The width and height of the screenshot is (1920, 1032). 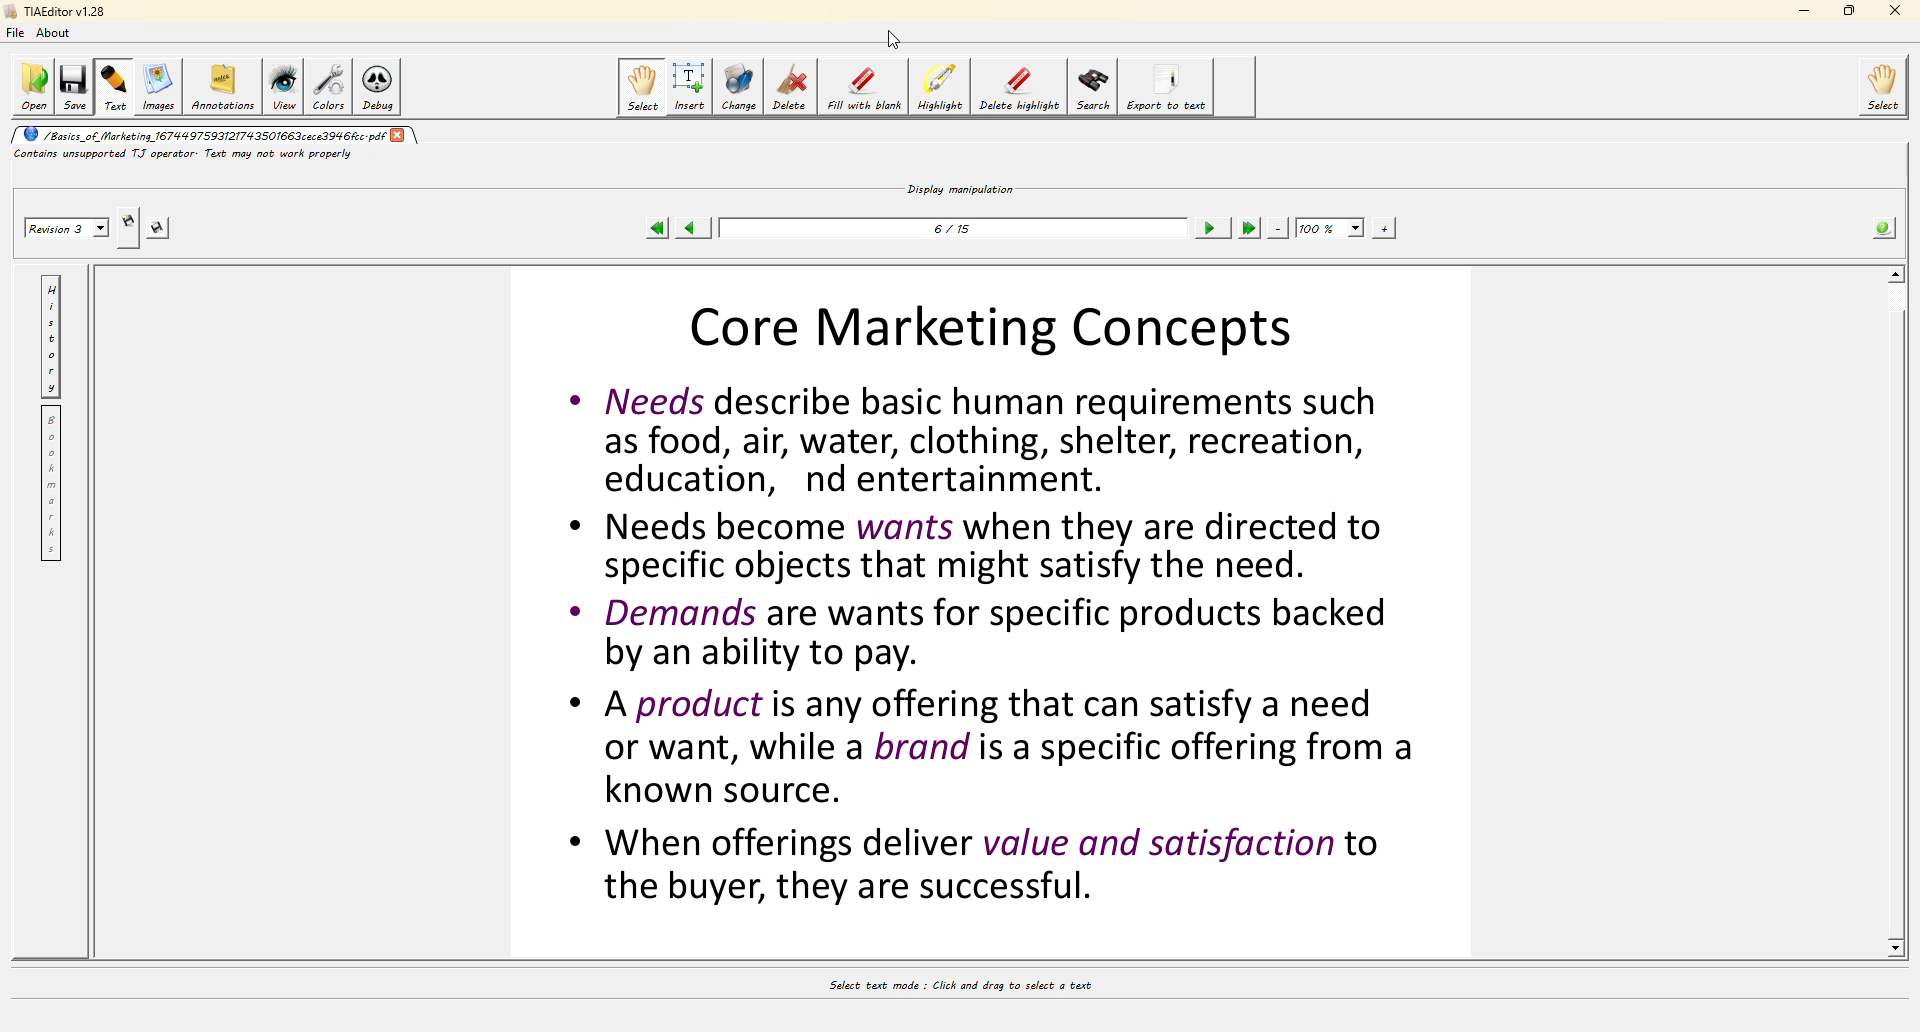 What do you see at coordinates (1850, 10) in the screenshot?
I see `maximize` at bounding box center [1850, 10].